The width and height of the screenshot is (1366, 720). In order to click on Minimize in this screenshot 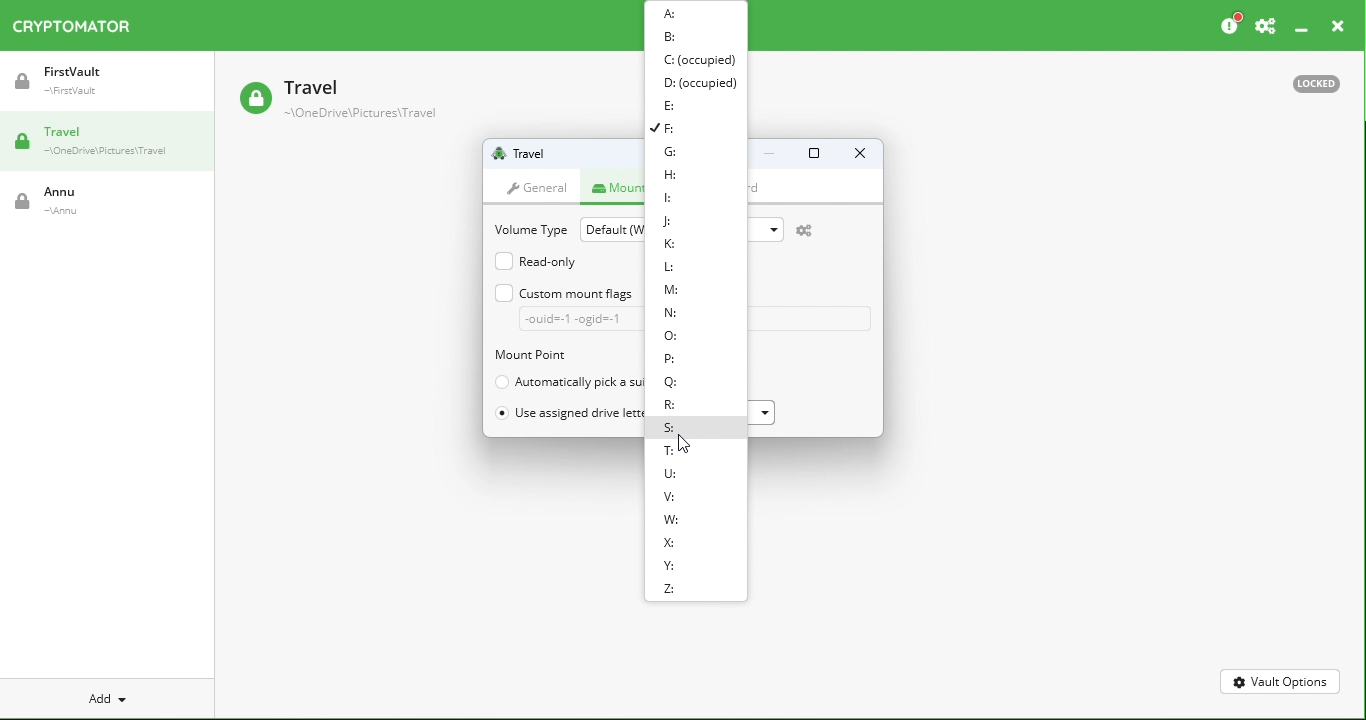, I will do `click(770, 156)`.